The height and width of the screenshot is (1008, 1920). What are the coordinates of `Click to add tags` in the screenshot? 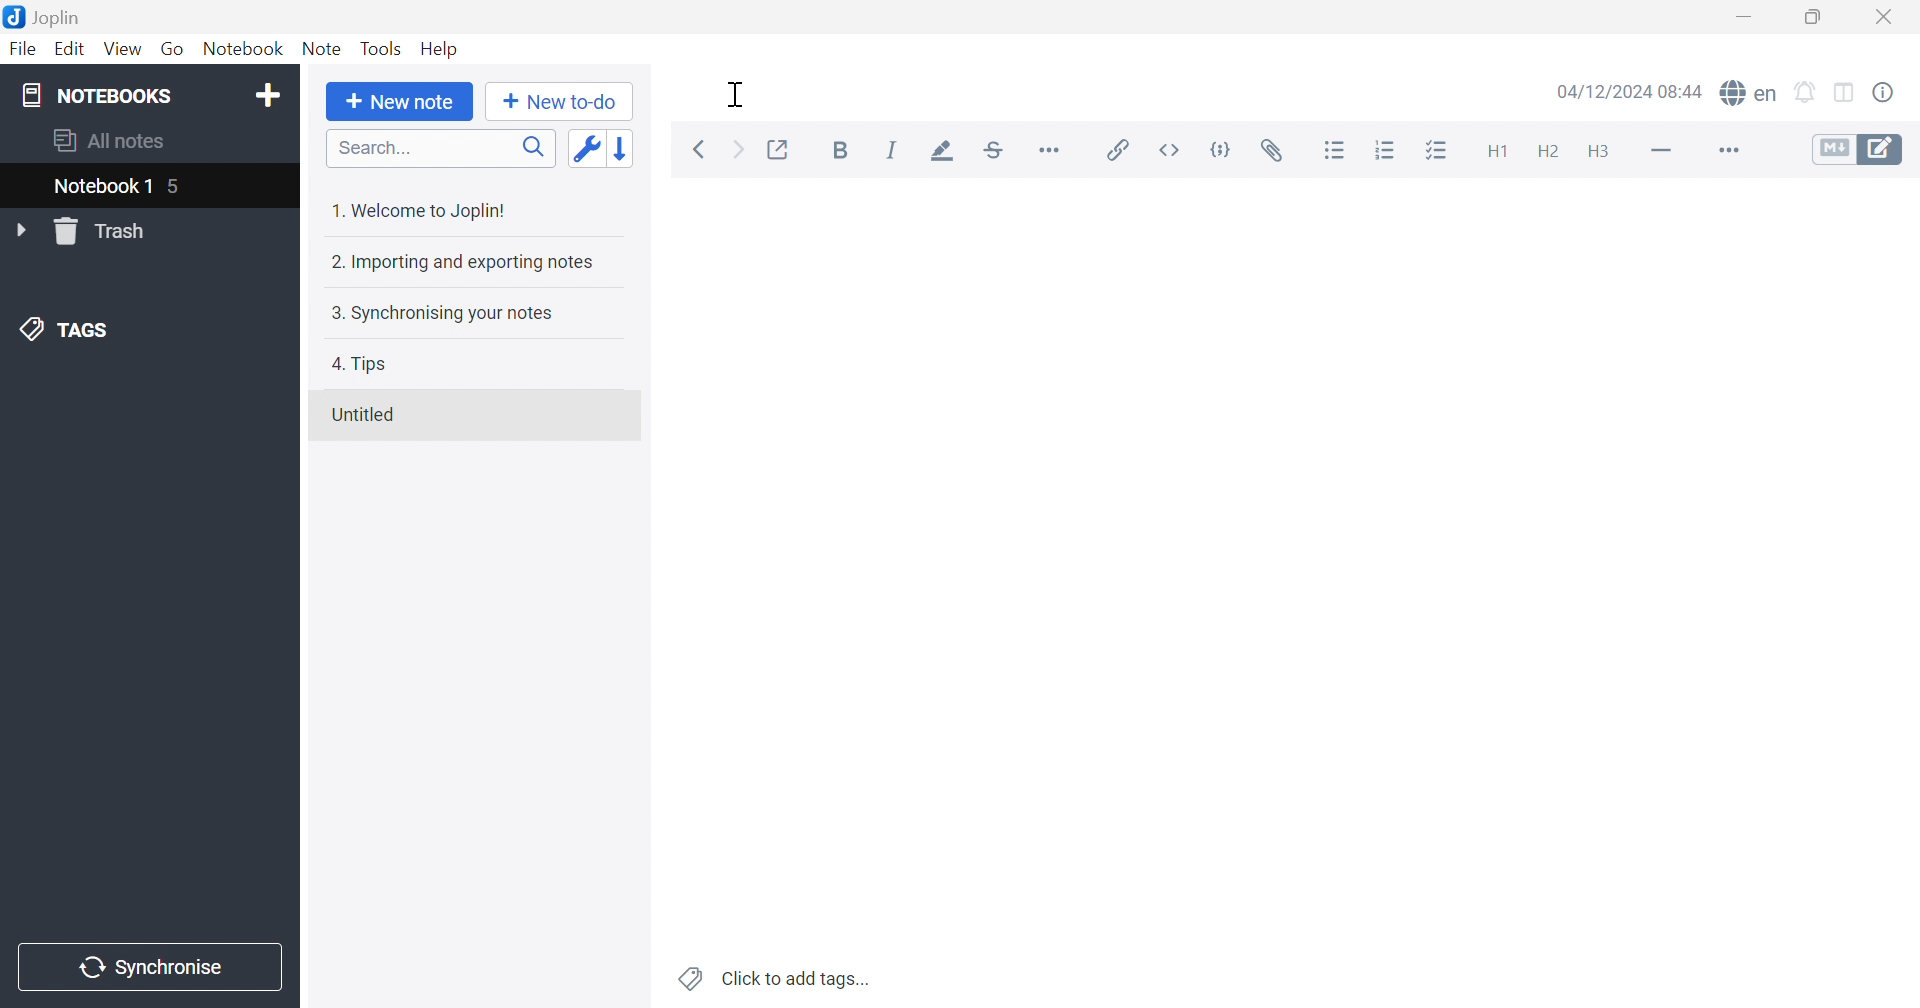 It's located at (769, 977).